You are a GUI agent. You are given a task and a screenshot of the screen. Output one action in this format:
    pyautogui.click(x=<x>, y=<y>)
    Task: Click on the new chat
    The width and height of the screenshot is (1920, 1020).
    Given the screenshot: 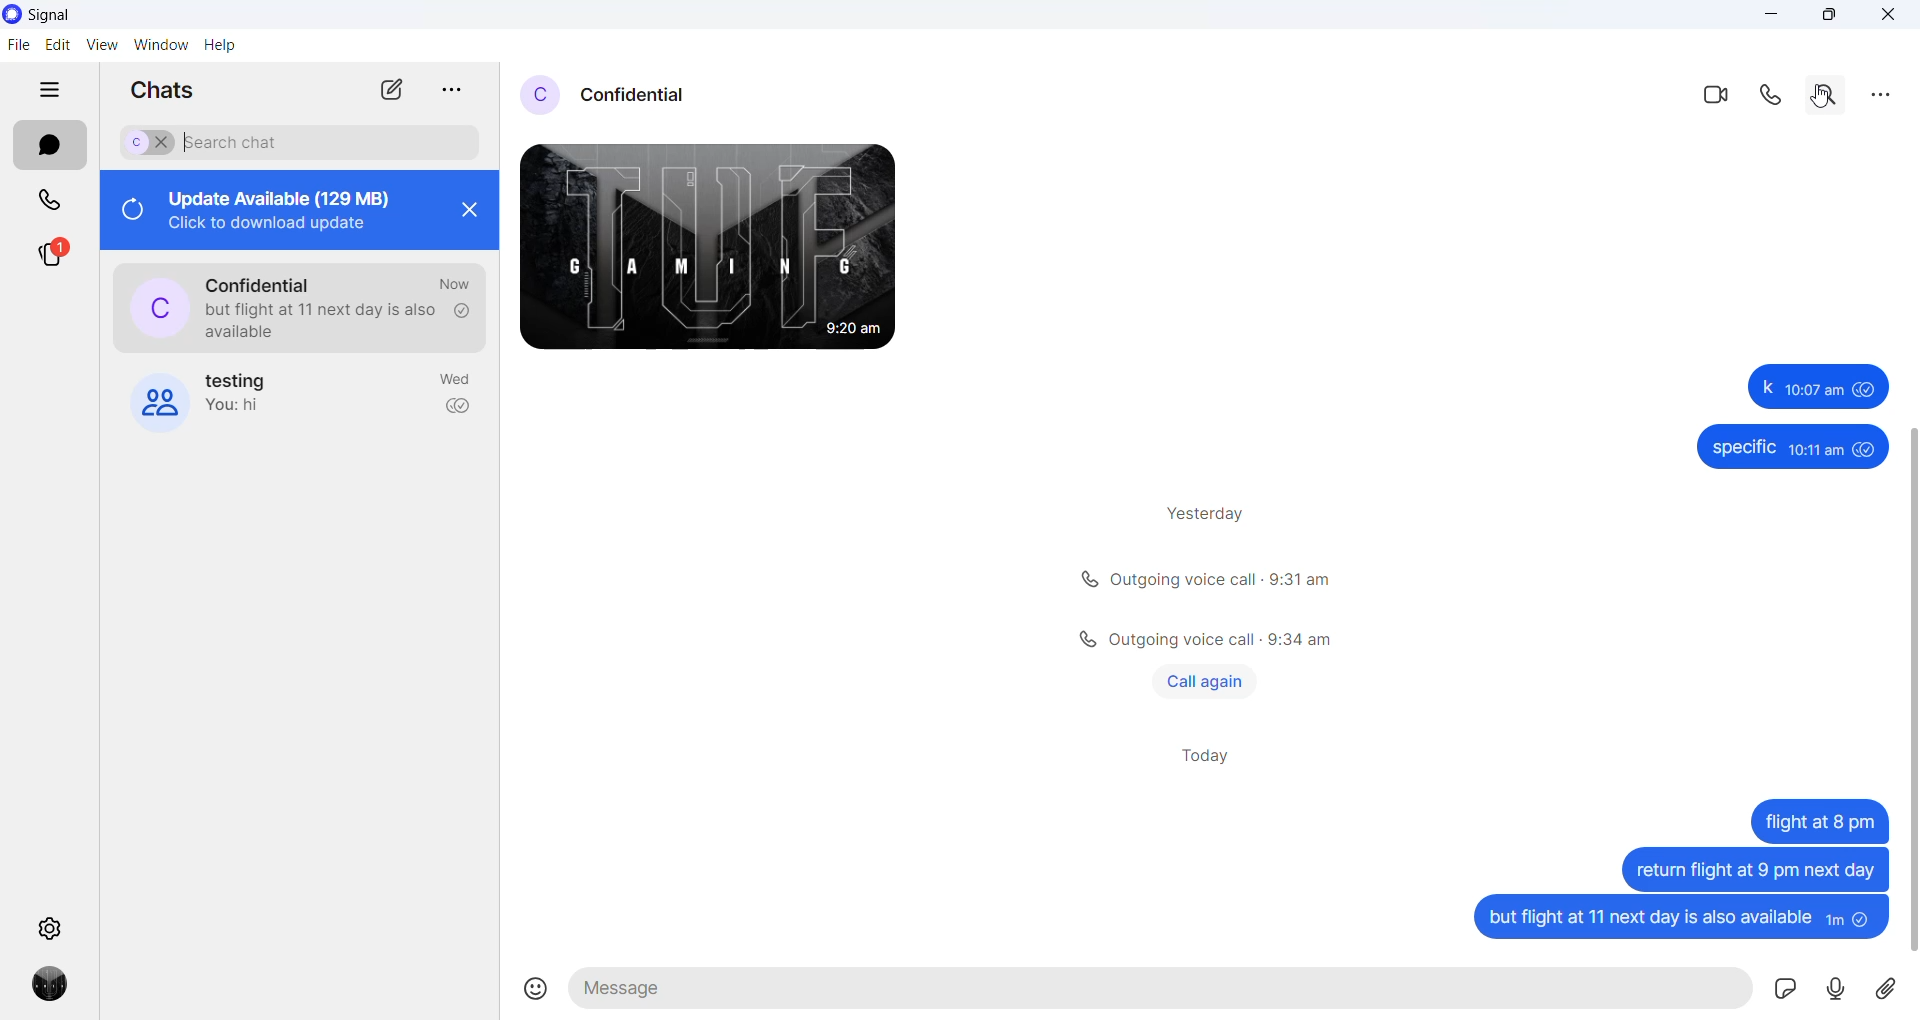 What is the action you would take?
    pyautogui.click(x=389, y=88)
    